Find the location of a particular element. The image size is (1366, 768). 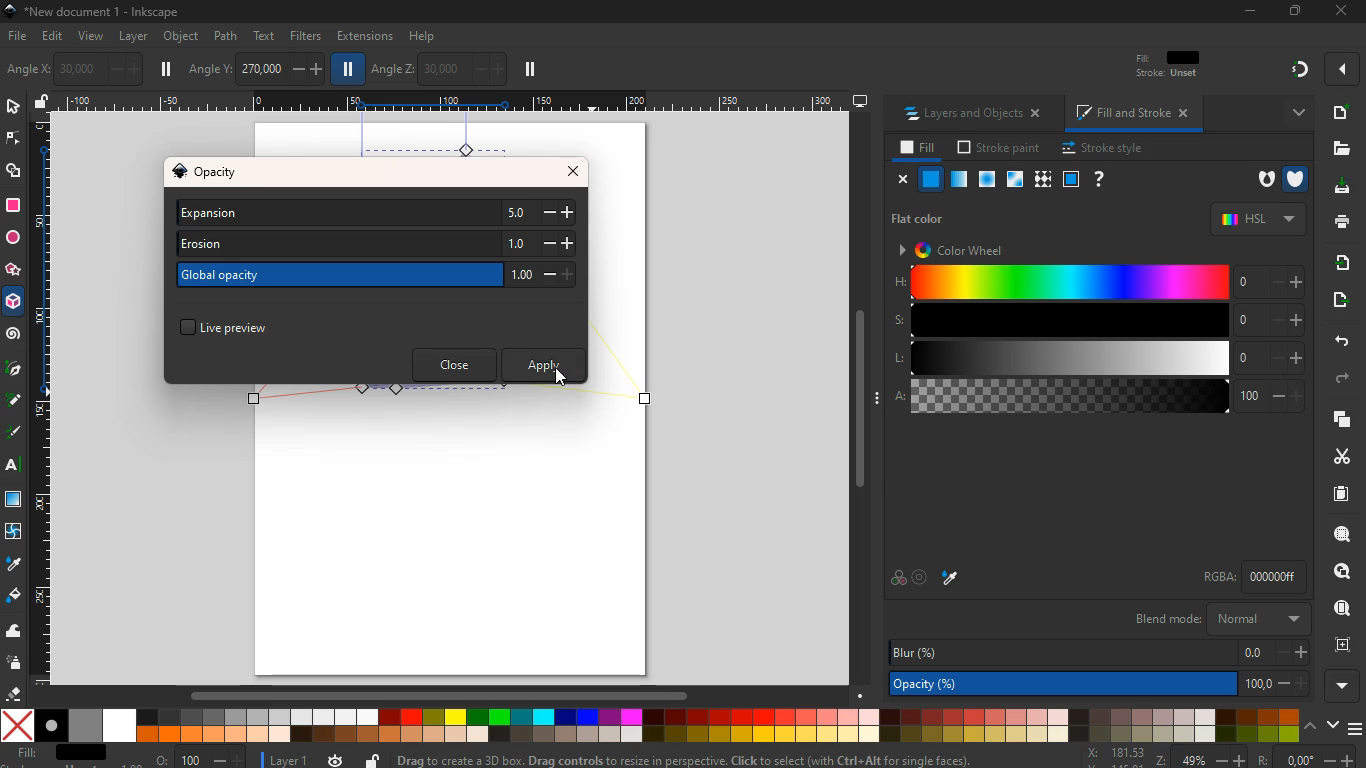

angle x is located at coordinates (89, 67).